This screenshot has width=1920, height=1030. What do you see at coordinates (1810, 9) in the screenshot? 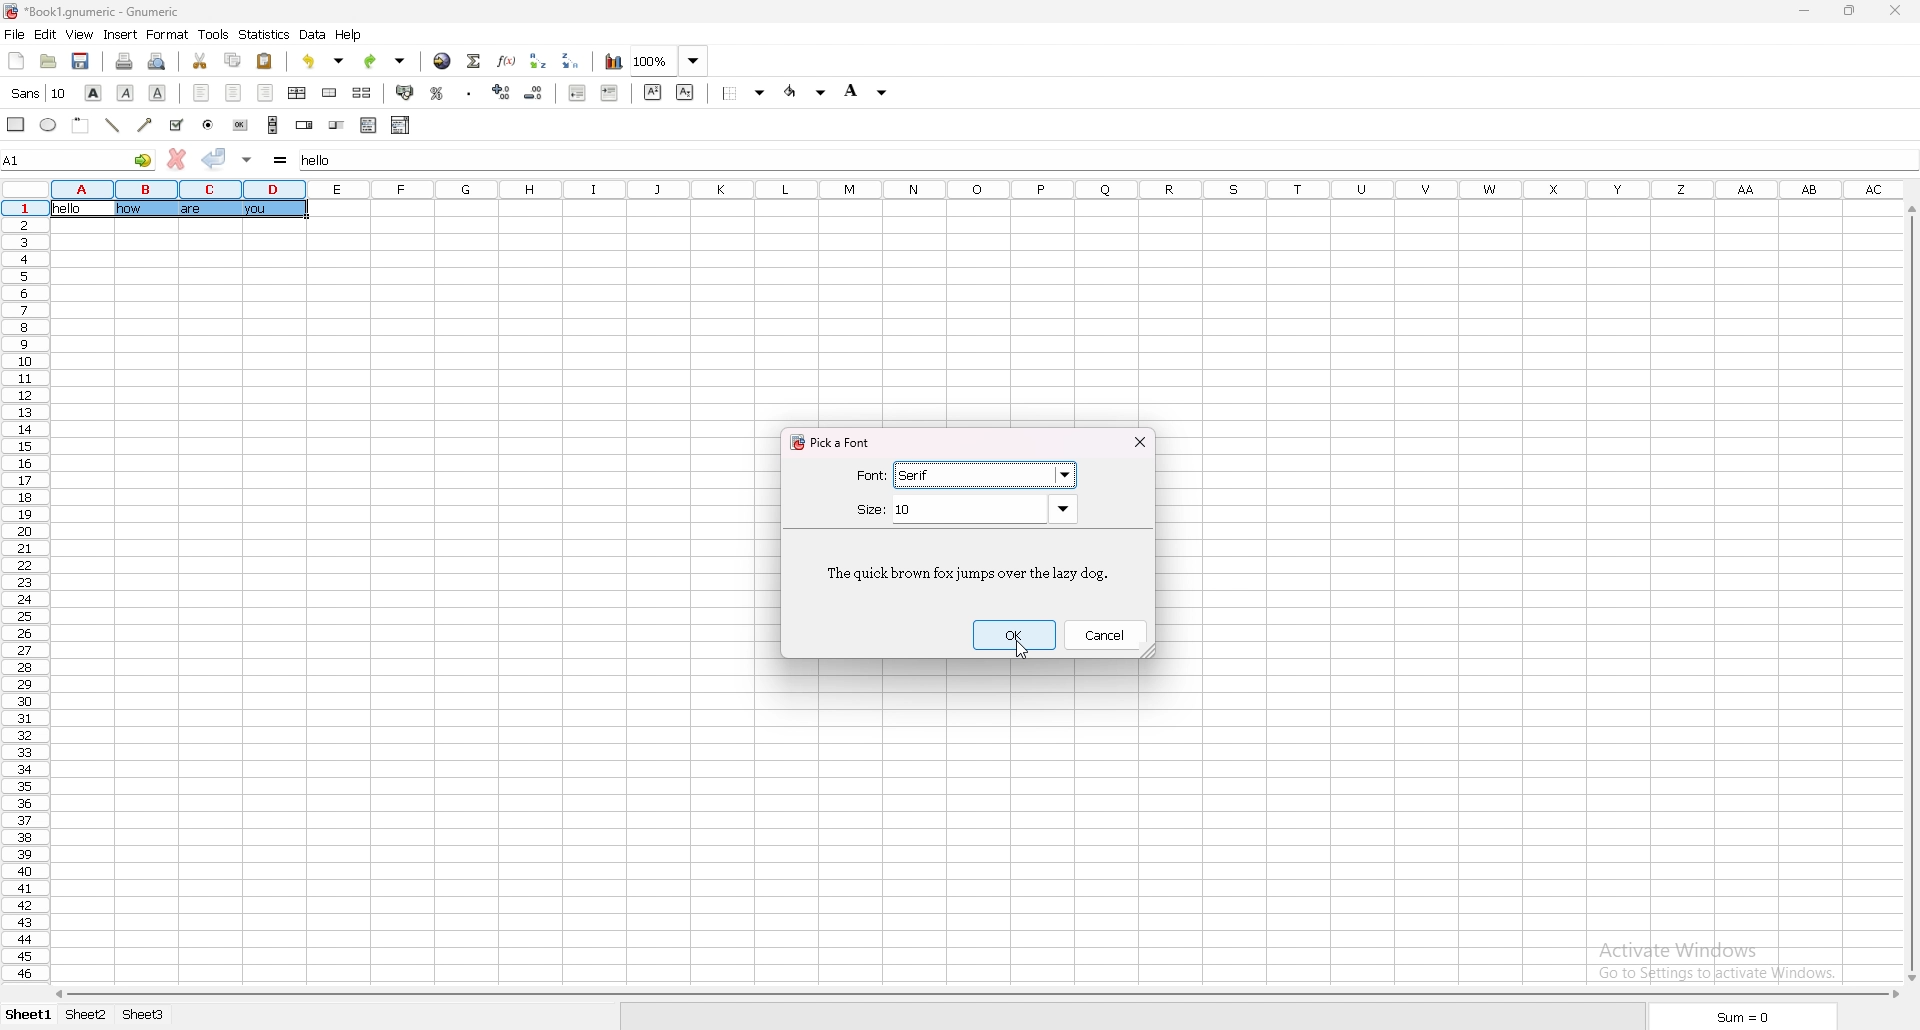
I see `minimize` at bounding box center [1810, 9].